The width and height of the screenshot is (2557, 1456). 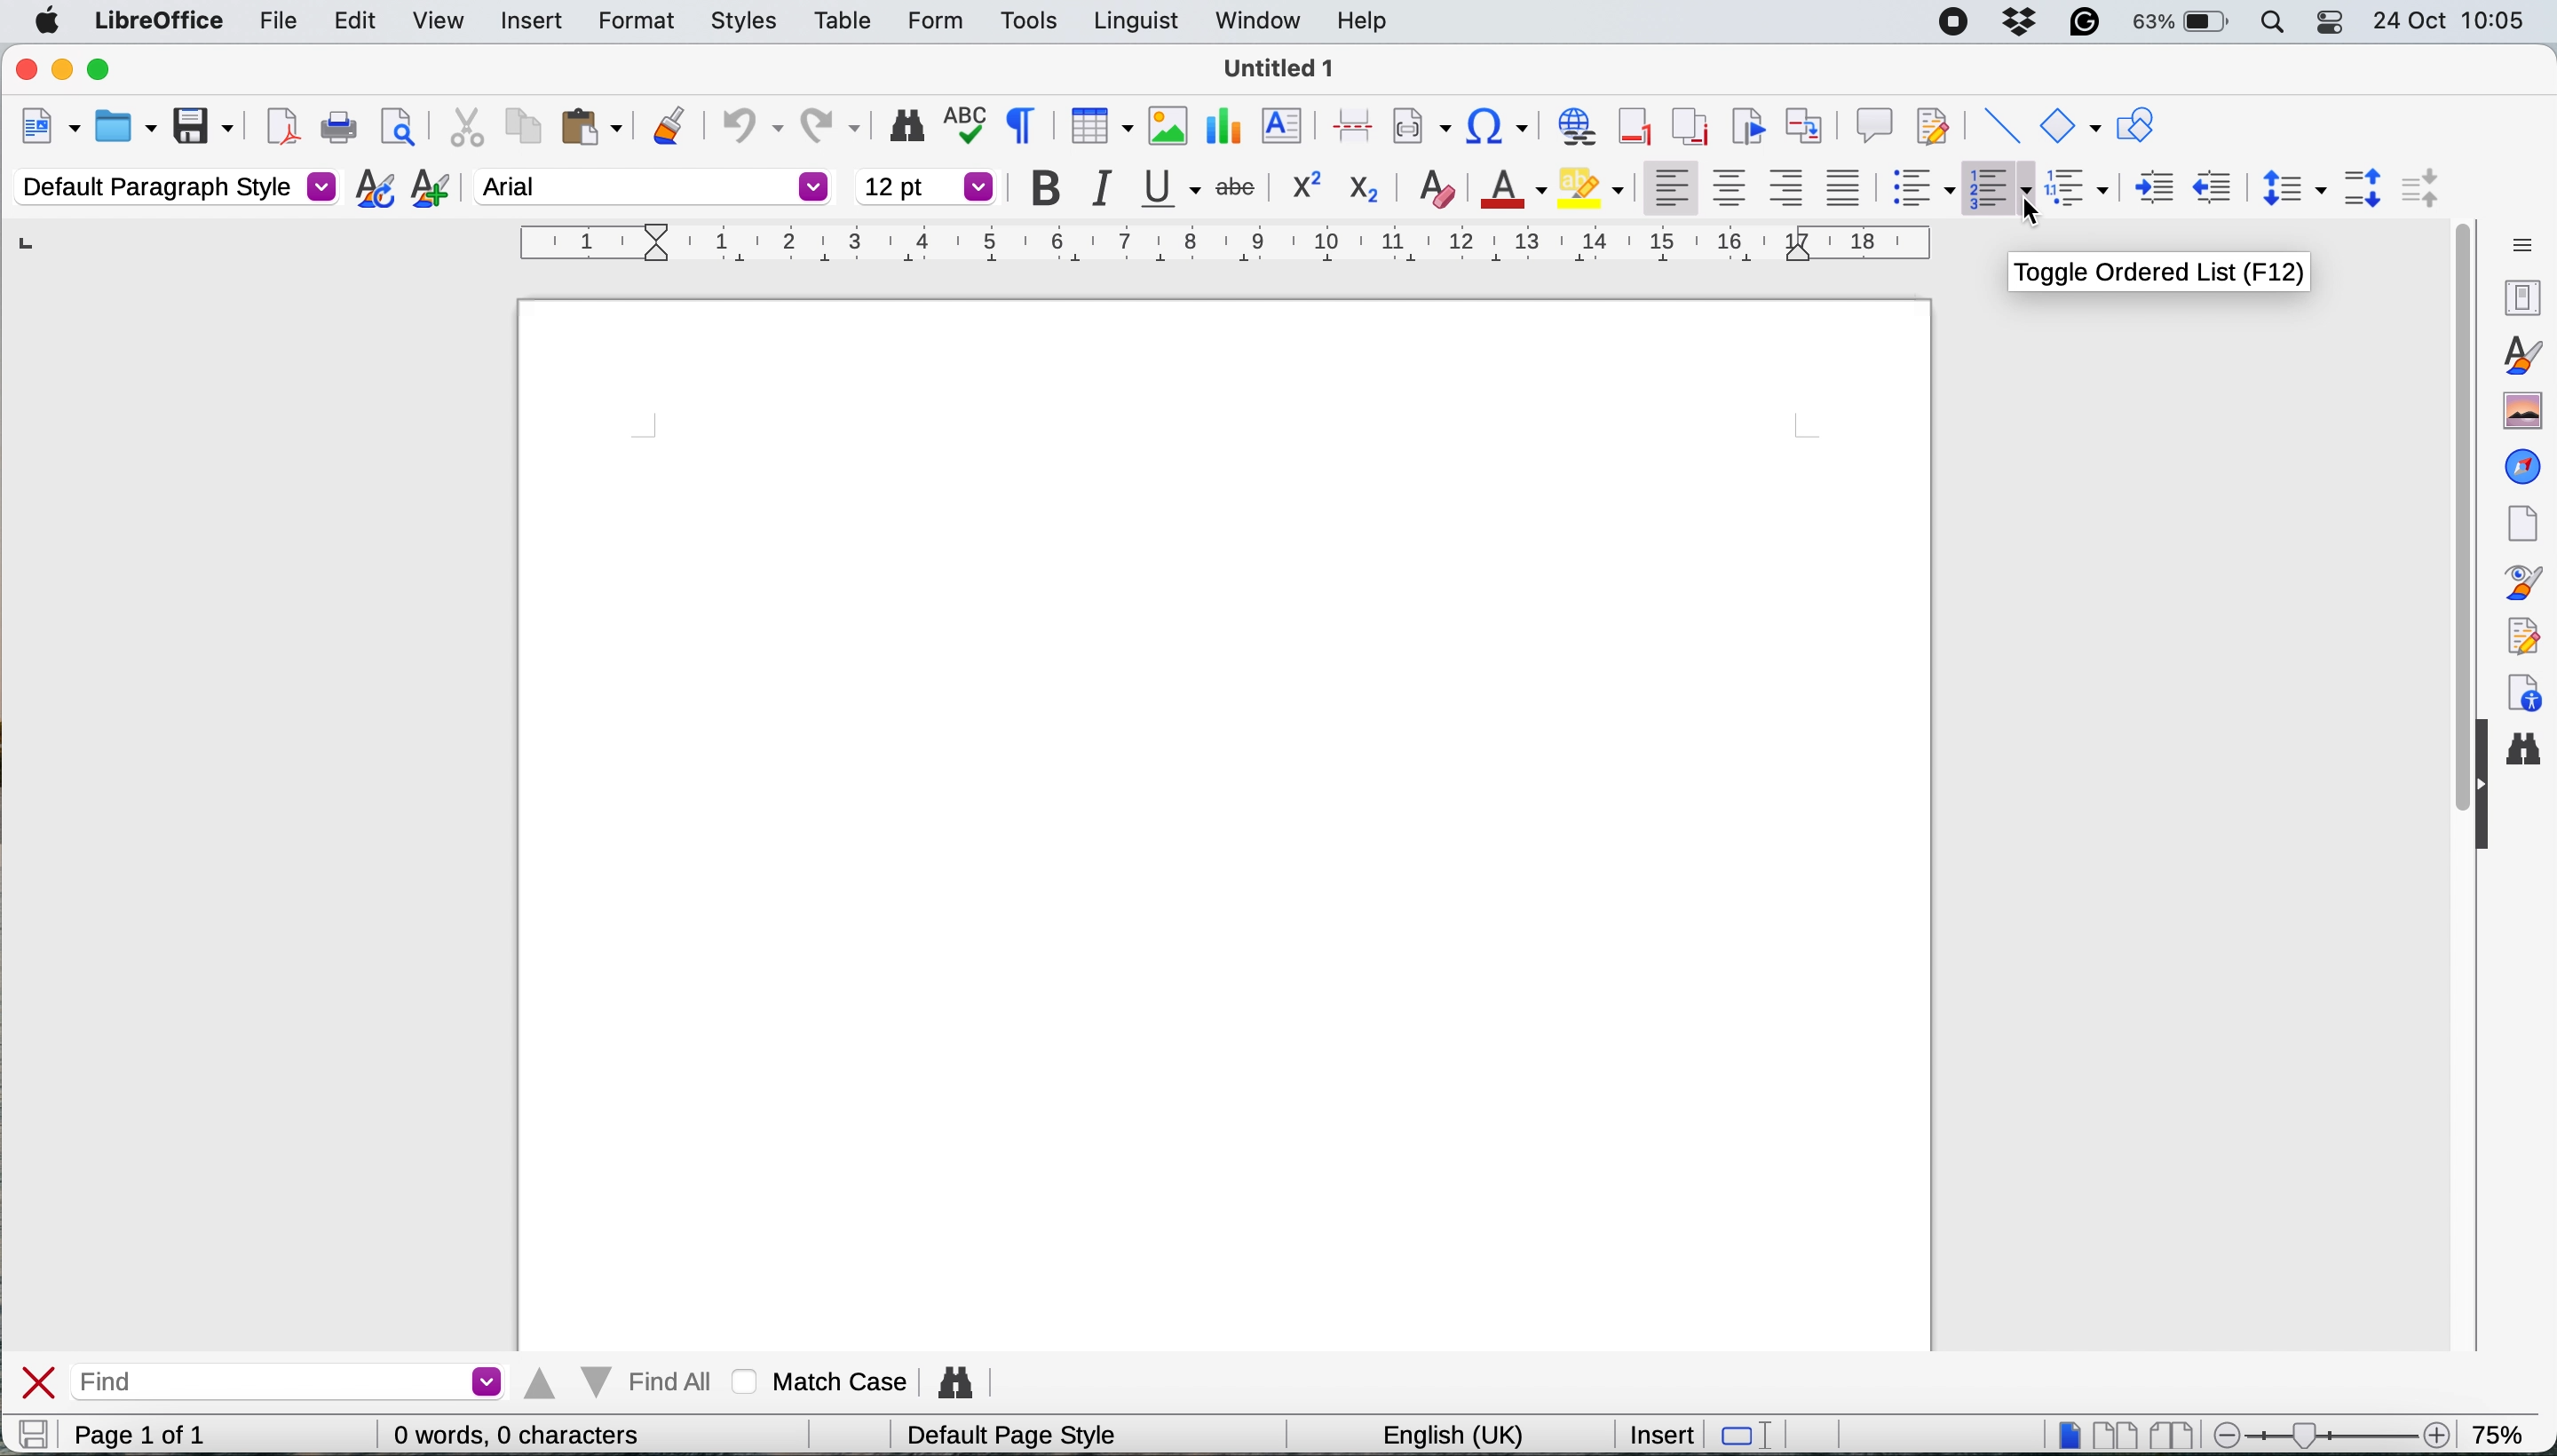 What do you see at coordinates (2069, 125) in the screenshot?
I see `basic shapes` at bounding box center [2069, 125].